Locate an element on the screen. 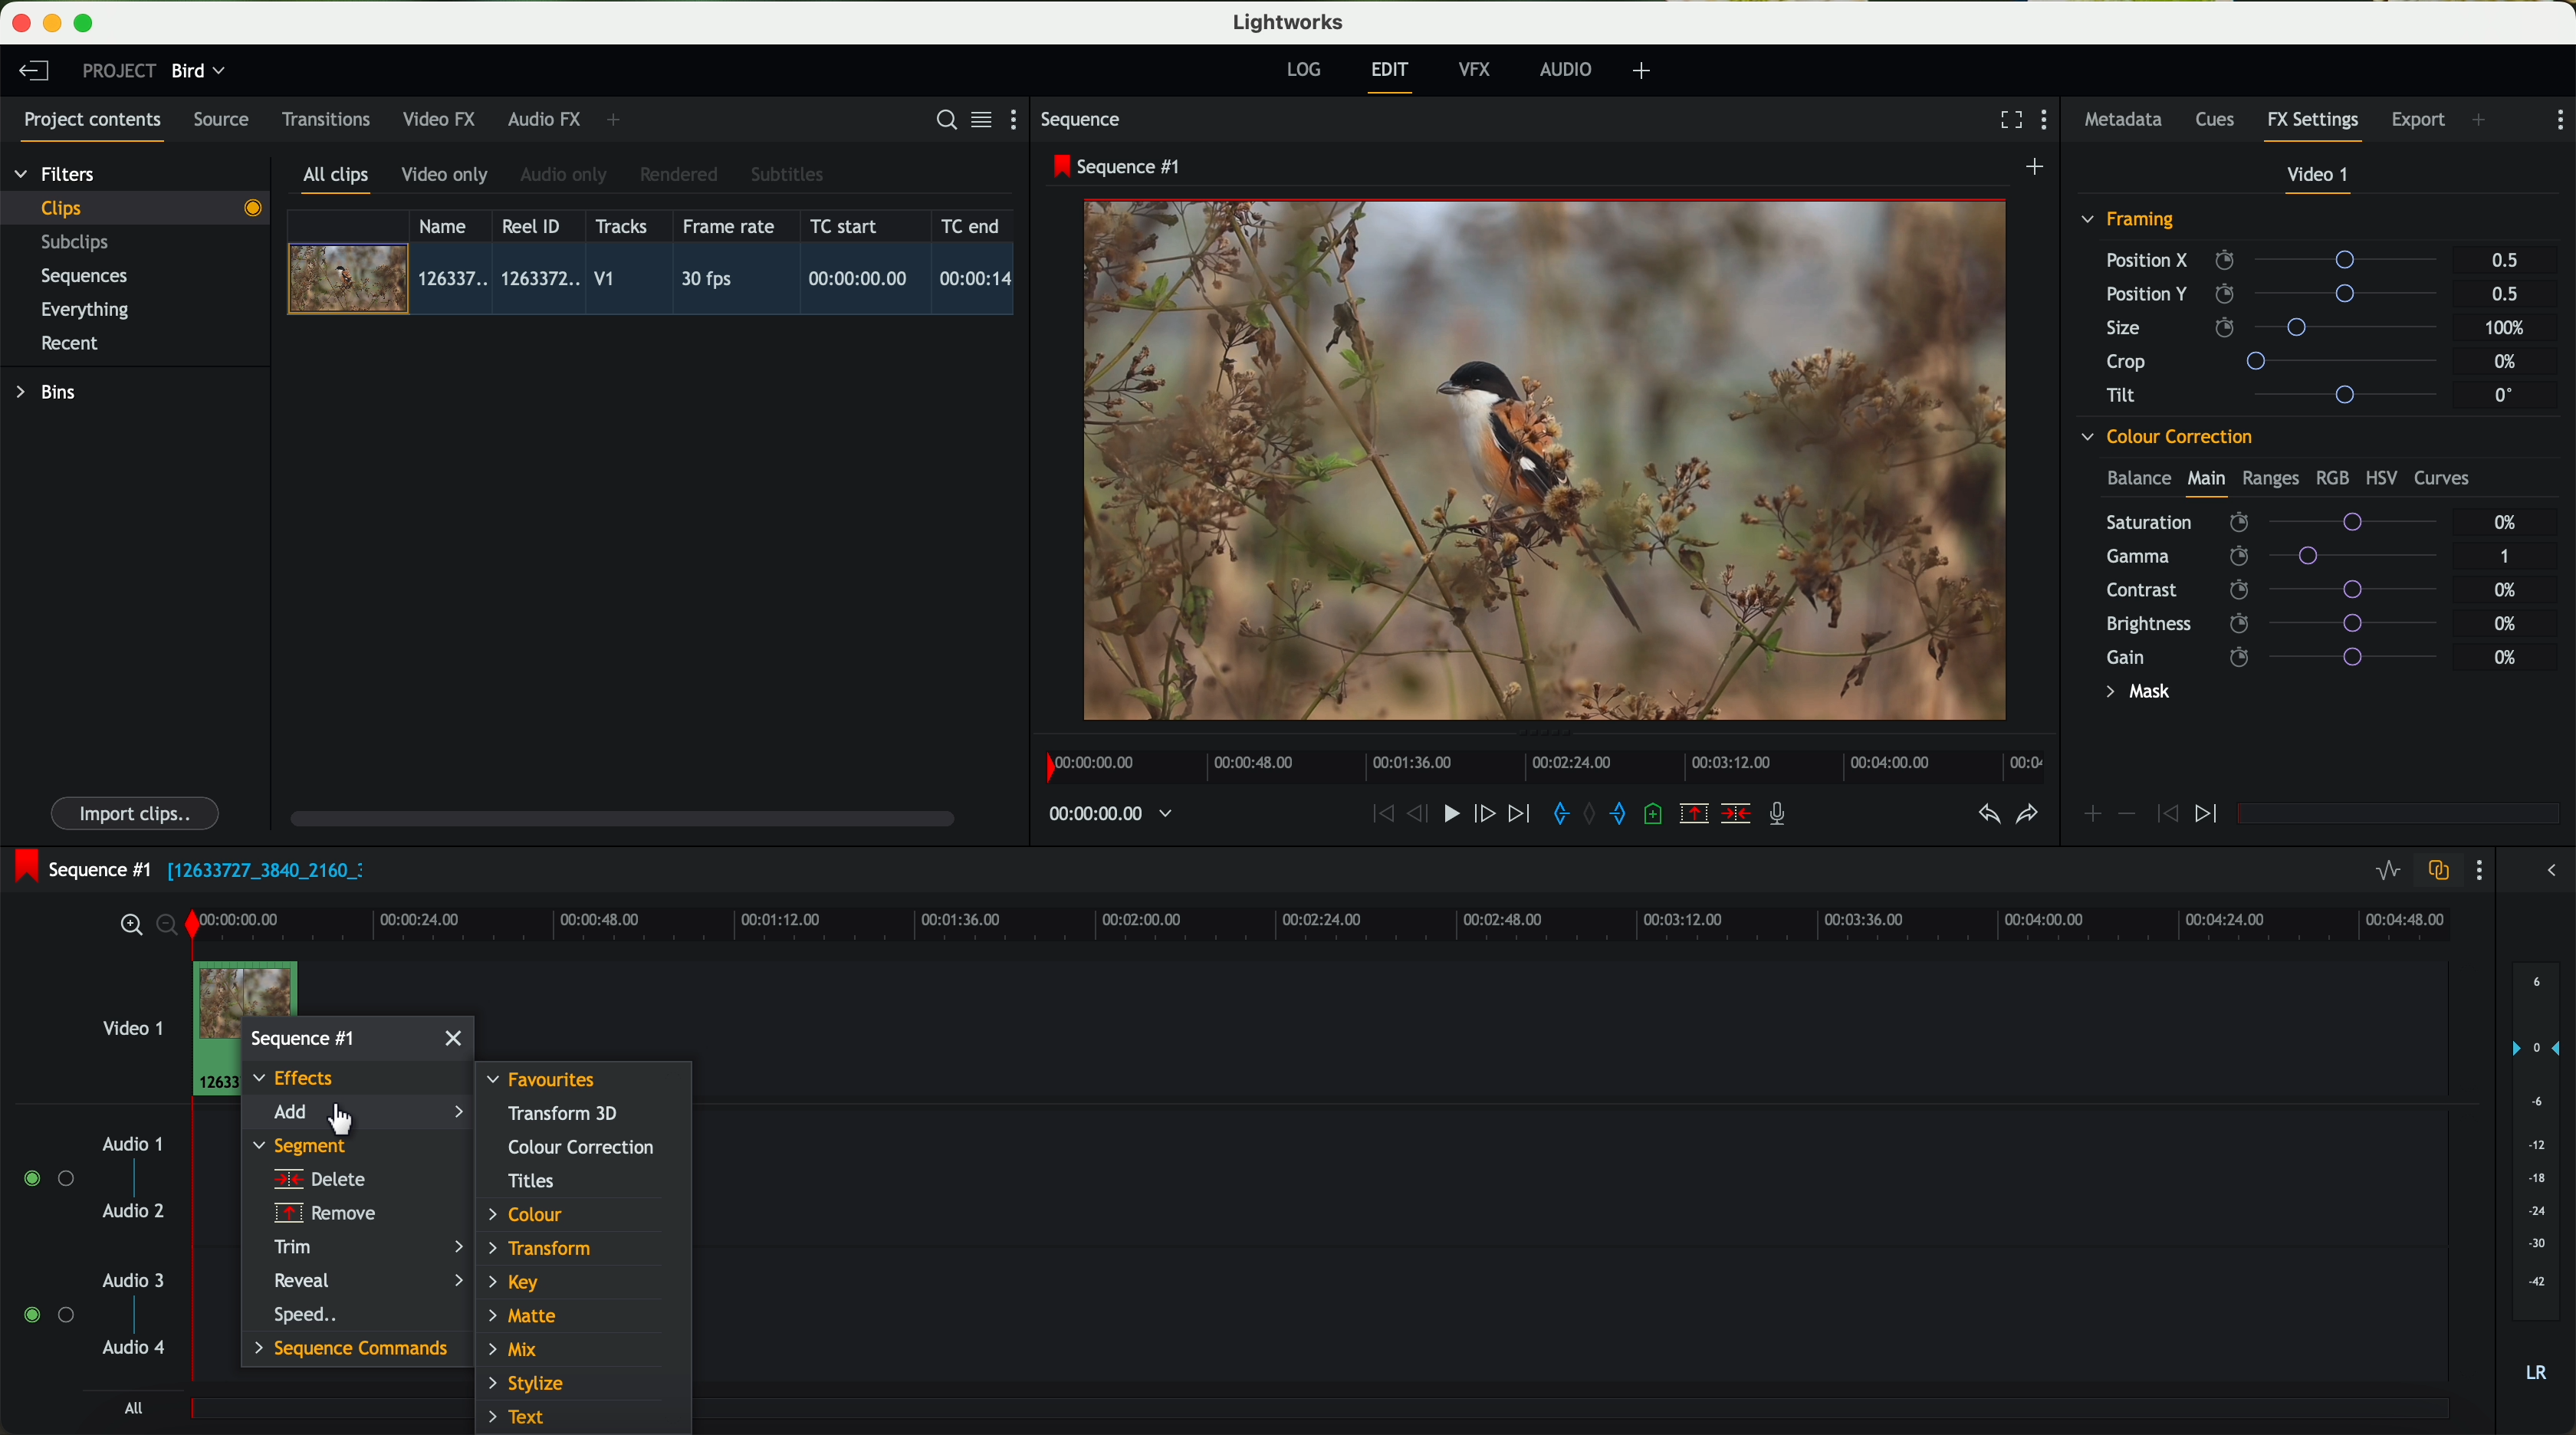 This screenshot has width=2576, height=1435. colour correction is located at coordinates (2165, 437).